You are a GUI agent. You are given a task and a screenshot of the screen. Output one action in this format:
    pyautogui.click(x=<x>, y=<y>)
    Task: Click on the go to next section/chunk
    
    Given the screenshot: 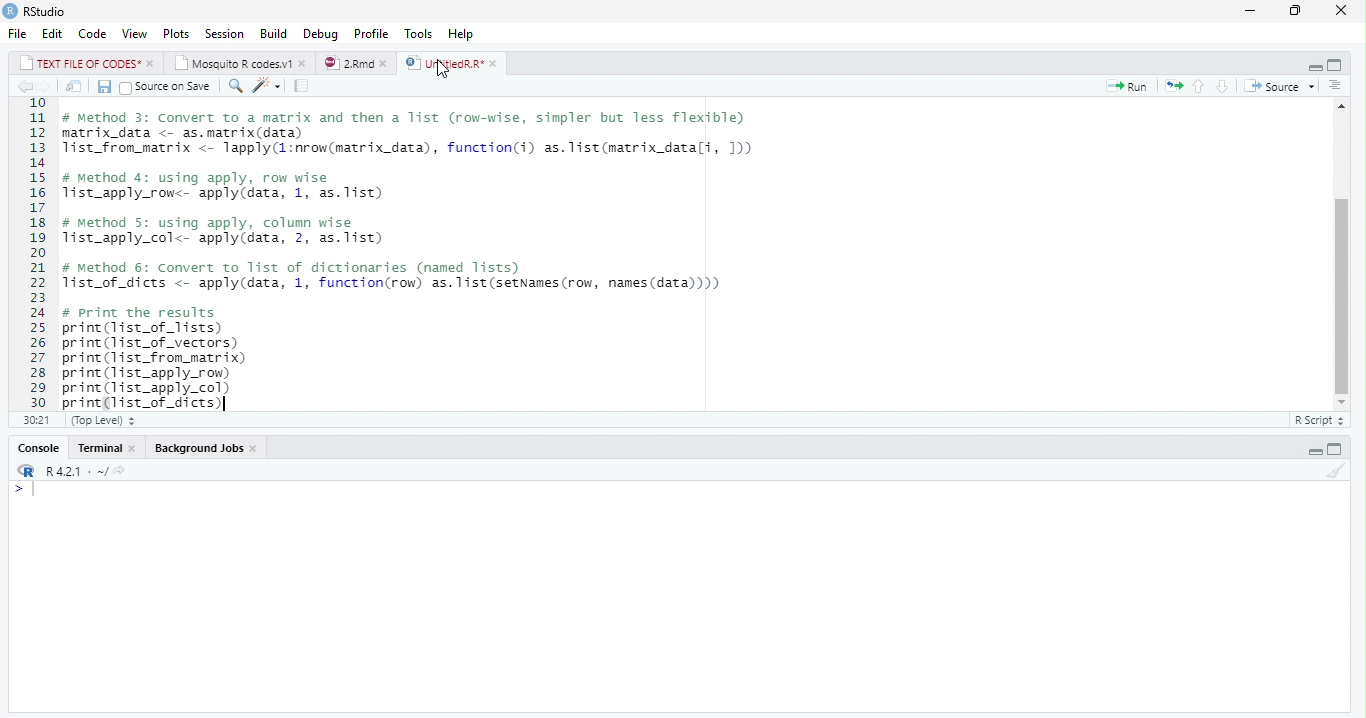 What is the action you would take?
    pyautogui.click(x=1222, y=86)
    